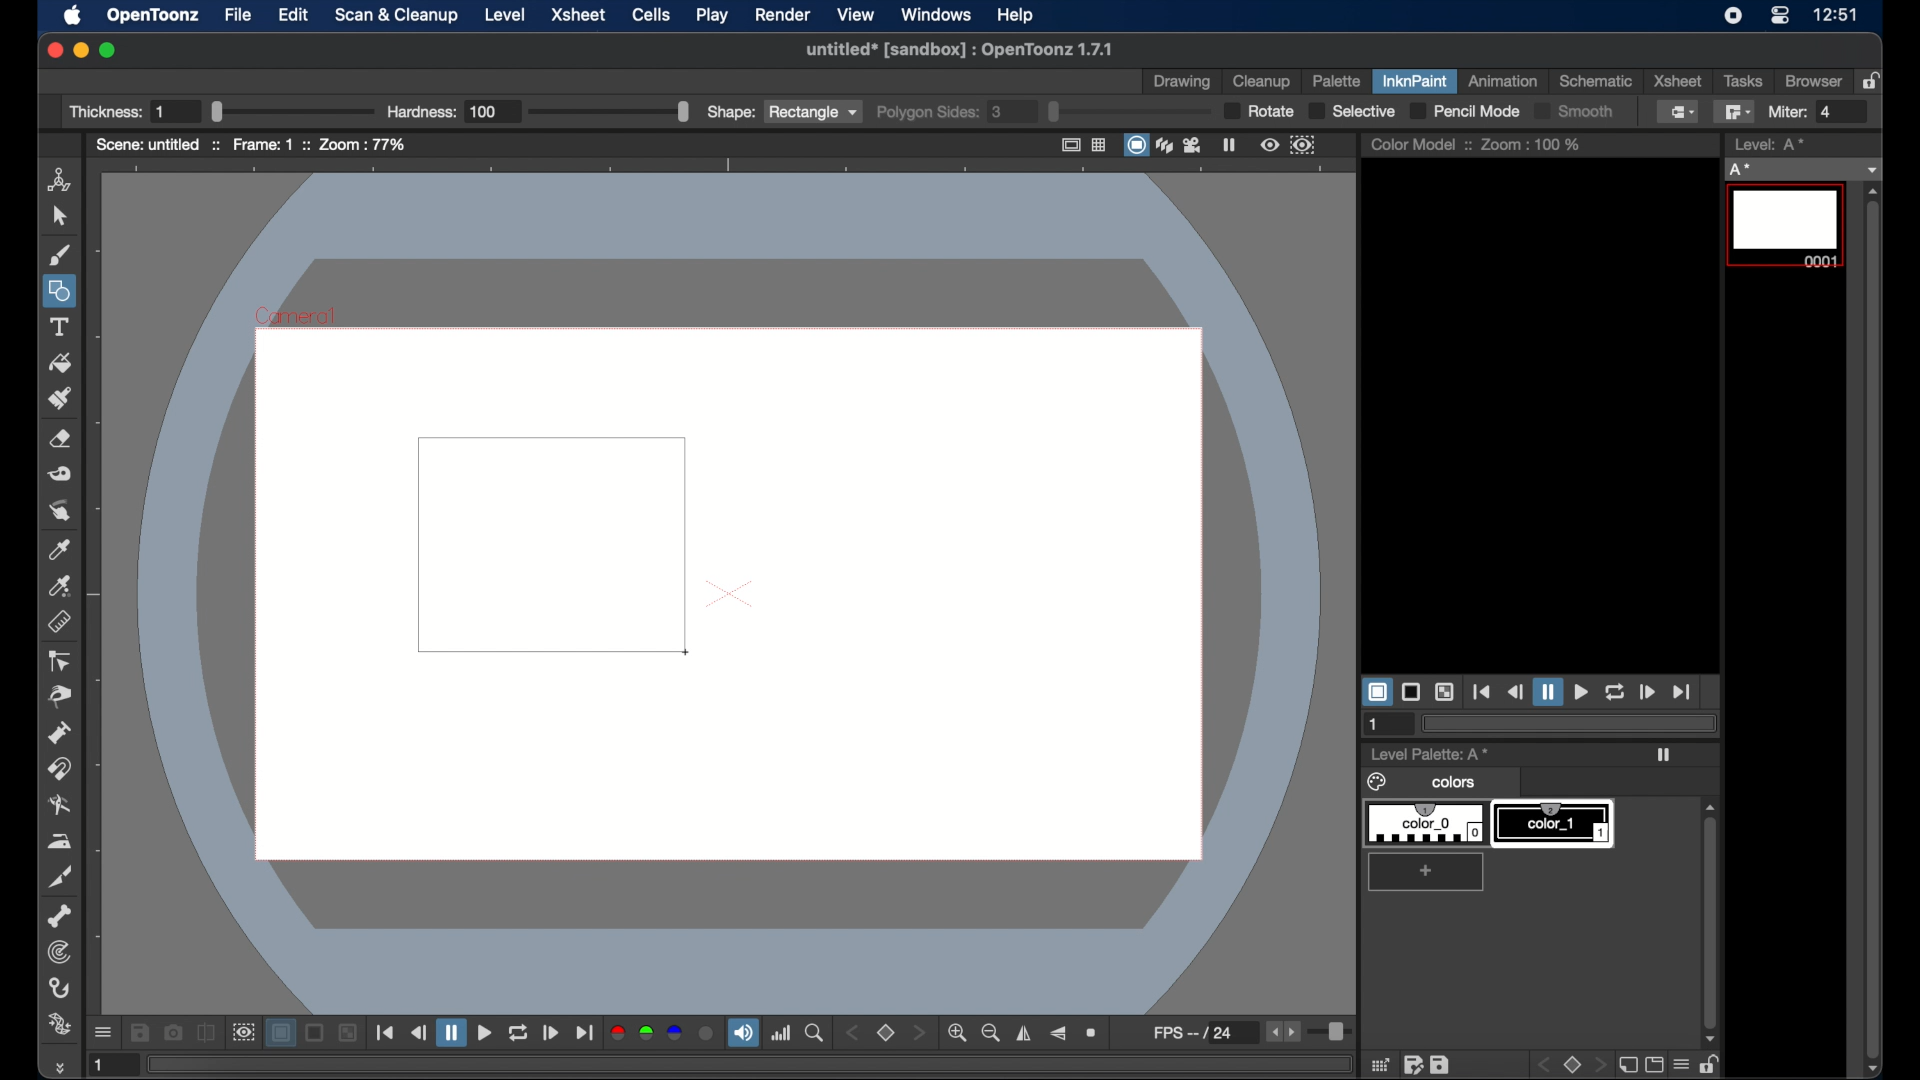 This screenshot has width=1920, height=1080. Describe the element at coordinates (1230, 144) in the screenshot. I see `freeze` at that location.